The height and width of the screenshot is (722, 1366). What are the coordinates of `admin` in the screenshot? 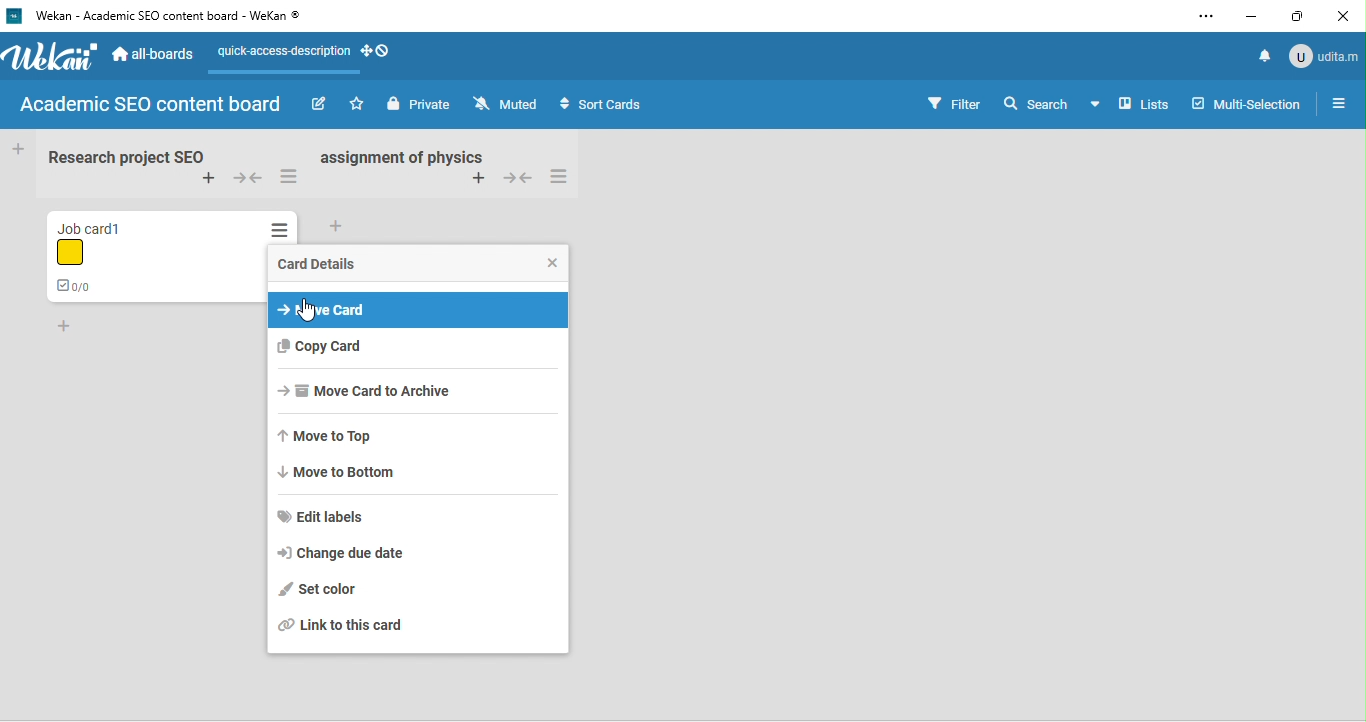 It's located at (1325, 55).